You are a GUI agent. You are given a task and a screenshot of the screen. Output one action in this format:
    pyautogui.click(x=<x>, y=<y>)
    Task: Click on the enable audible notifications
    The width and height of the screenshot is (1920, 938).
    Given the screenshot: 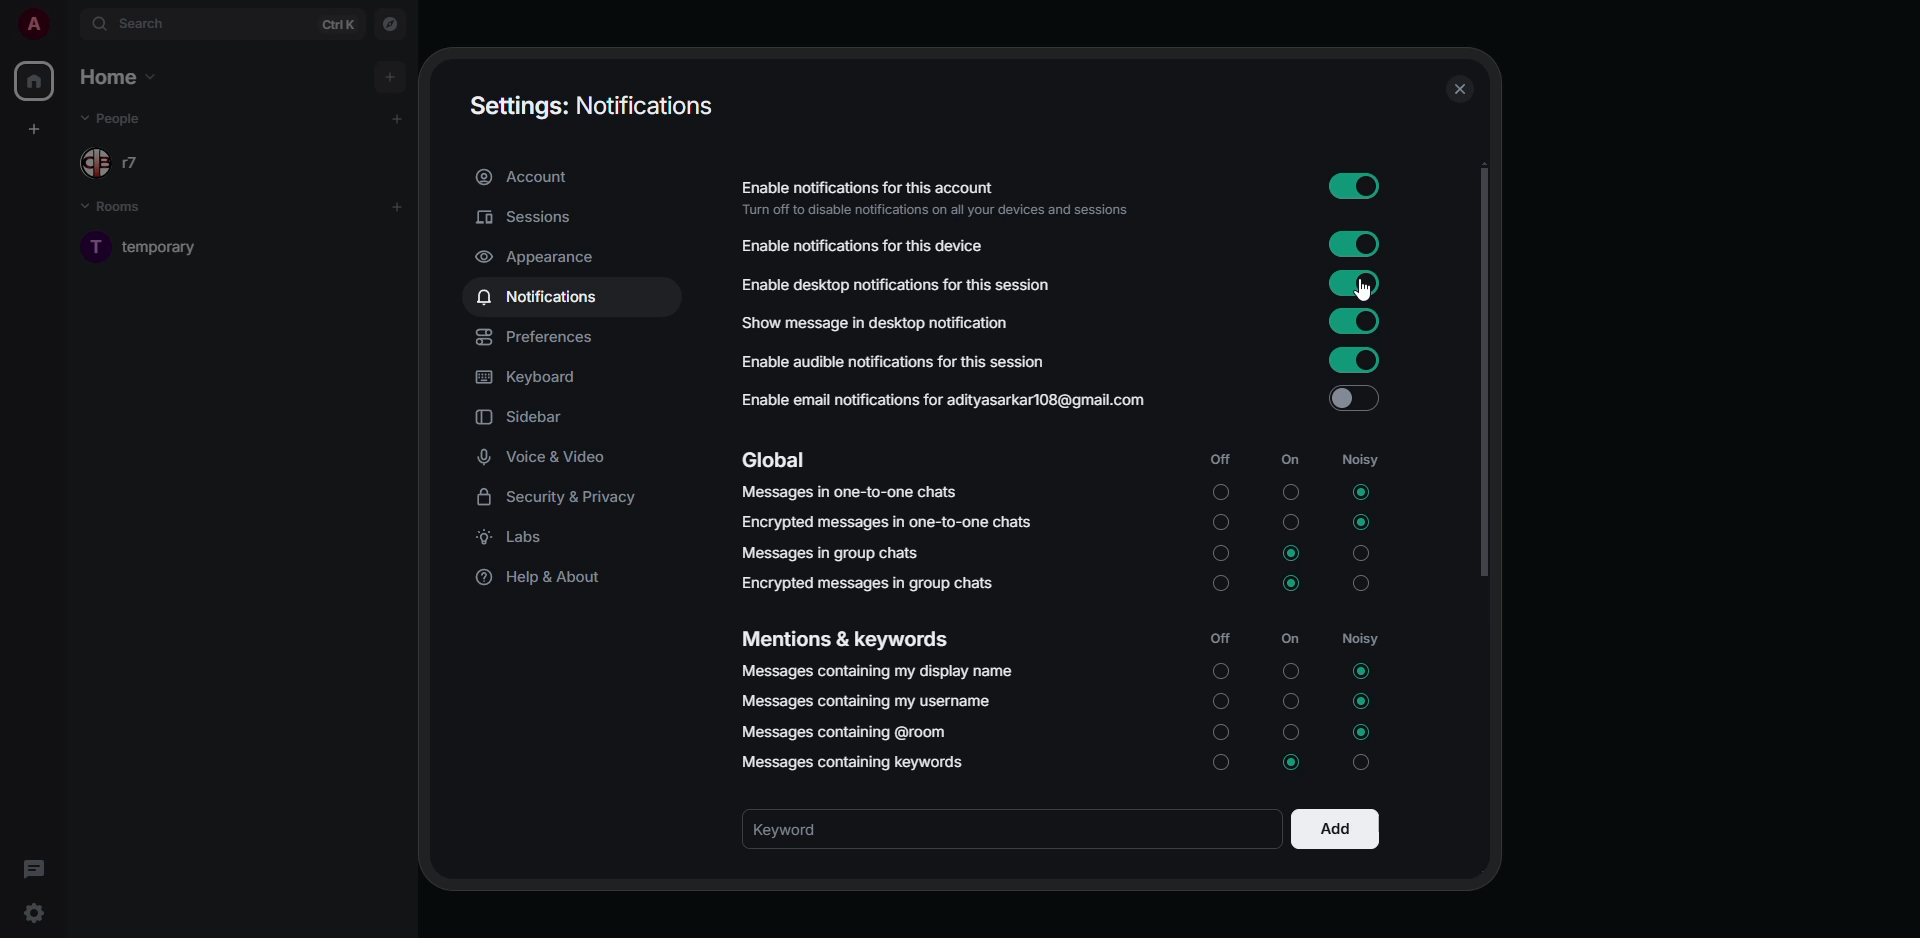 What is the action you would take?
    pyautogui.click(x=891, y=360)
    